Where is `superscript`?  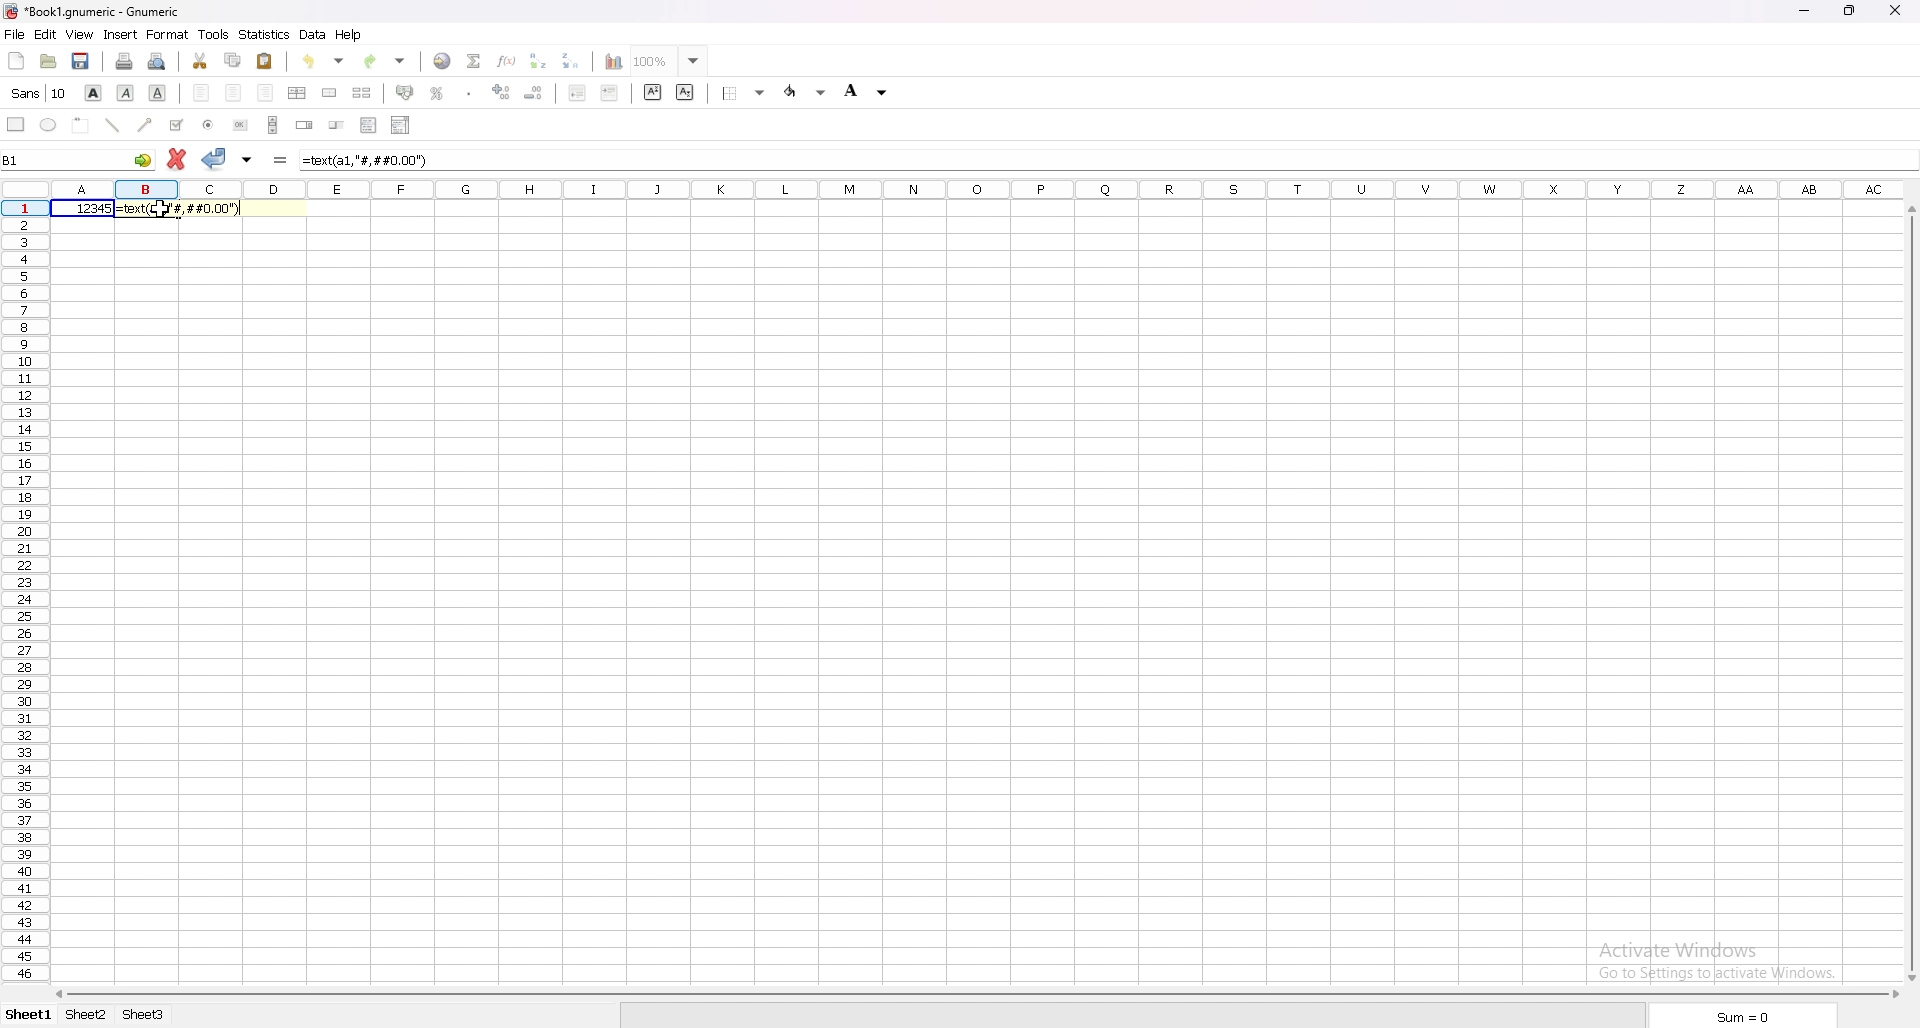
superscript is located at coordinates (653, 92).